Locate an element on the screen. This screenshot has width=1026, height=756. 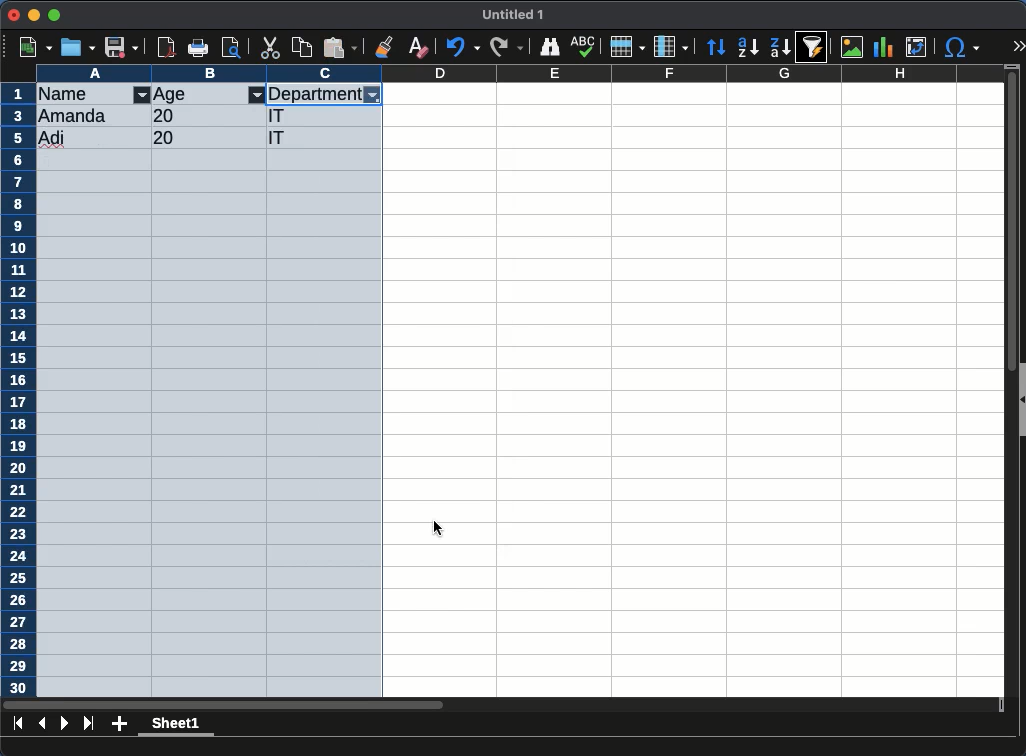
untitled 1 is located at coordinates (514, 15).